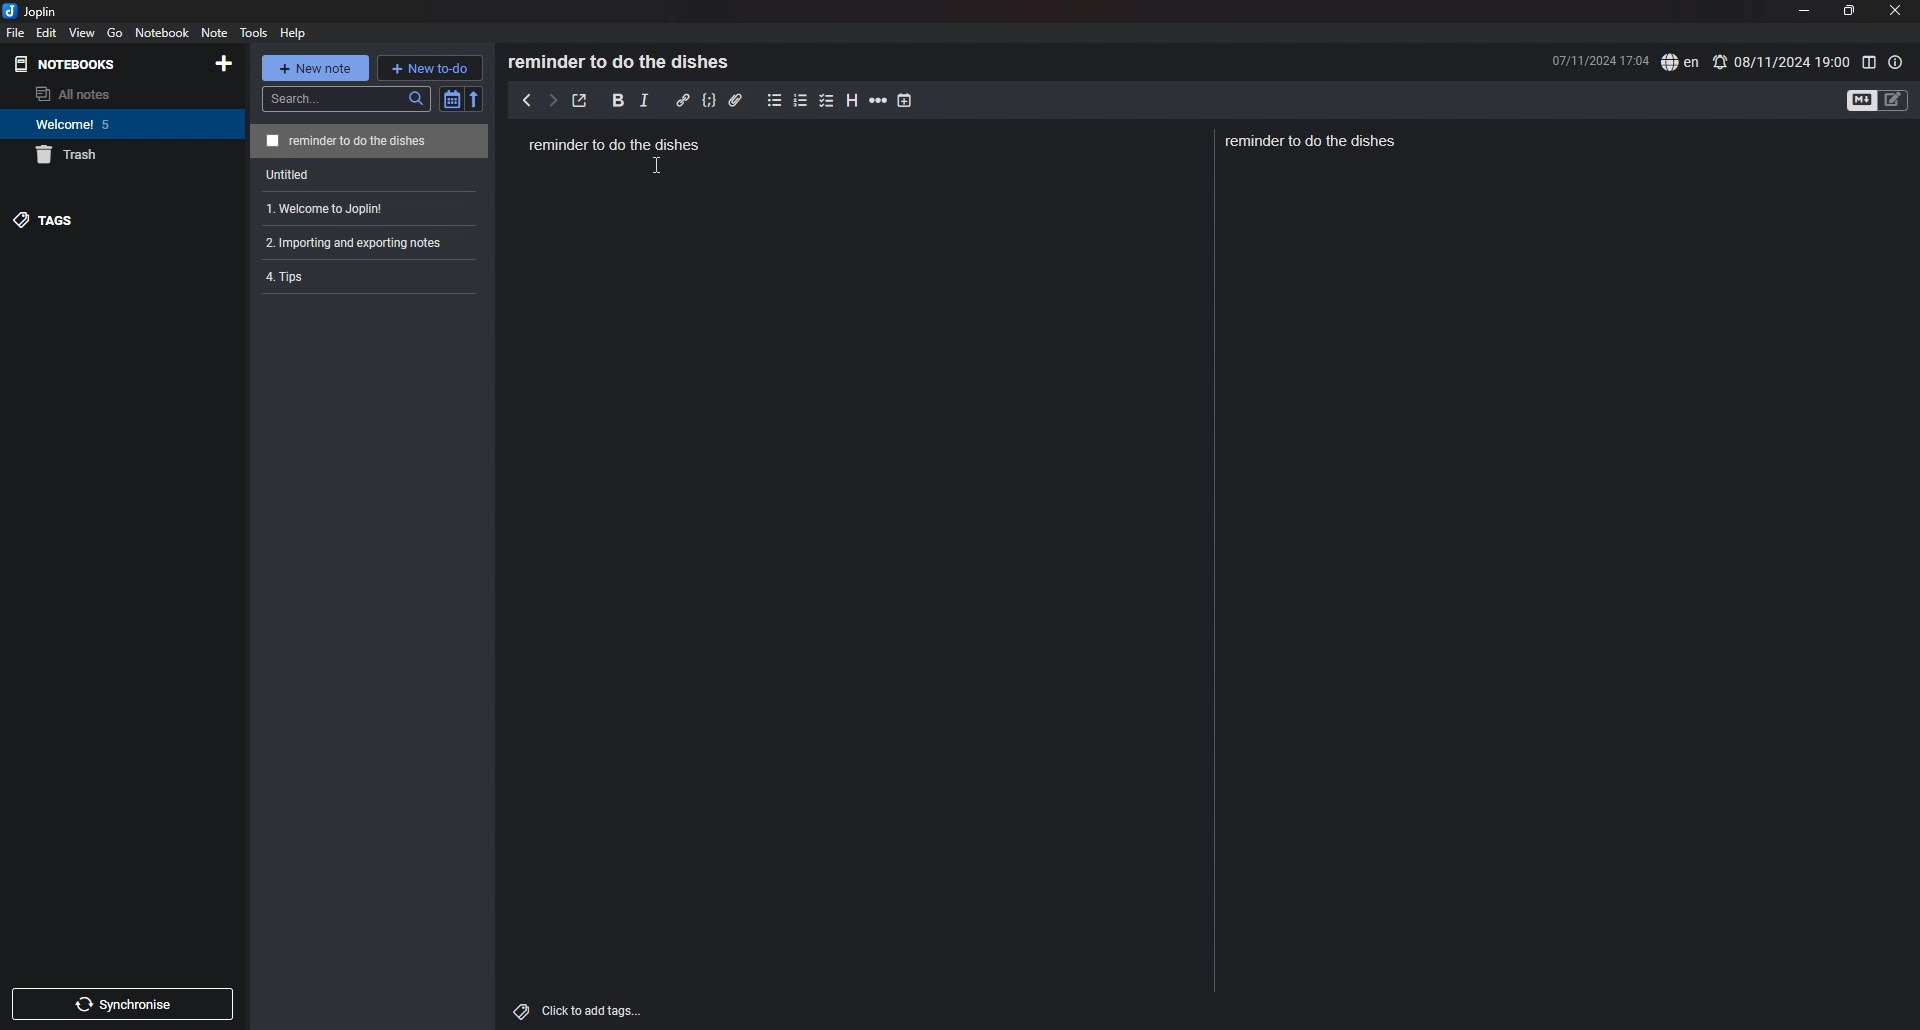 Image resolution: width=1920 pixels, height=1030 pixels. Describe the element at coordinates (84, 63) in the screenshot. I see `notebooks` at that location.